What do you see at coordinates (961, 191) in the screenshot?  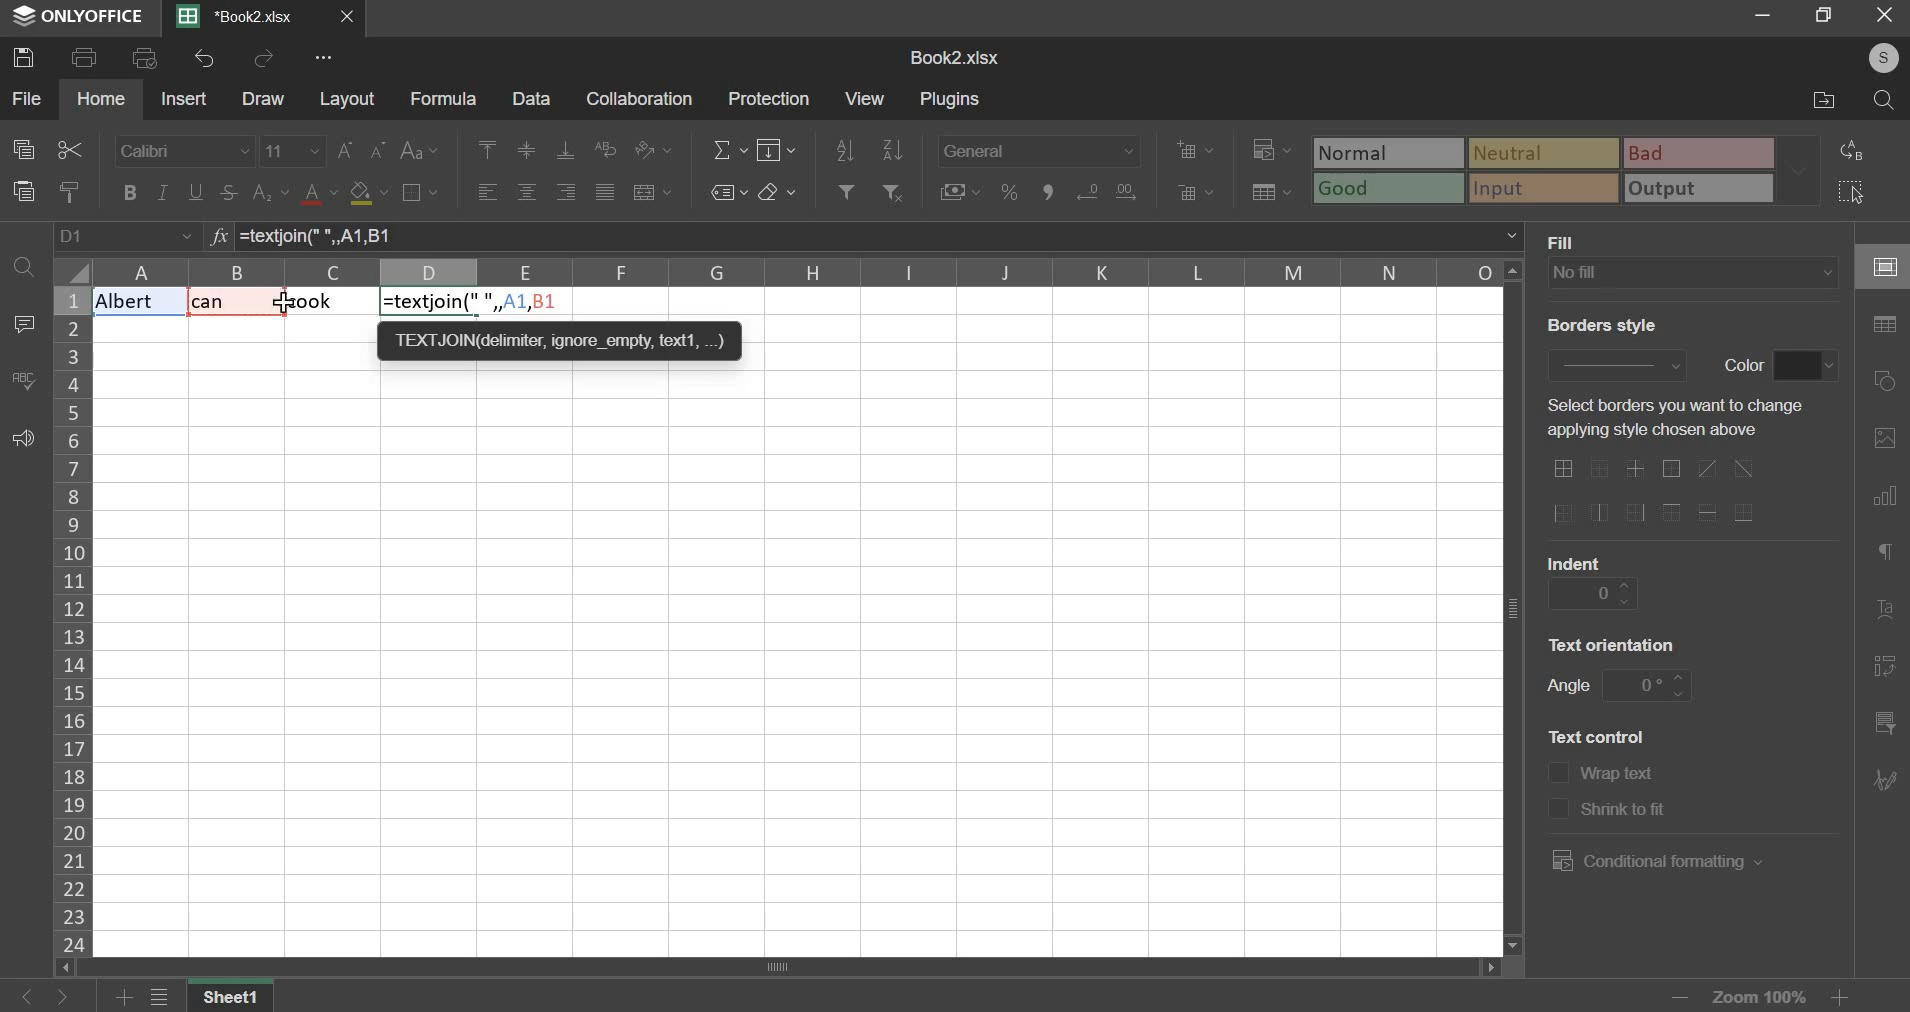 I see `accounting style` at bounding box center [961, 191].